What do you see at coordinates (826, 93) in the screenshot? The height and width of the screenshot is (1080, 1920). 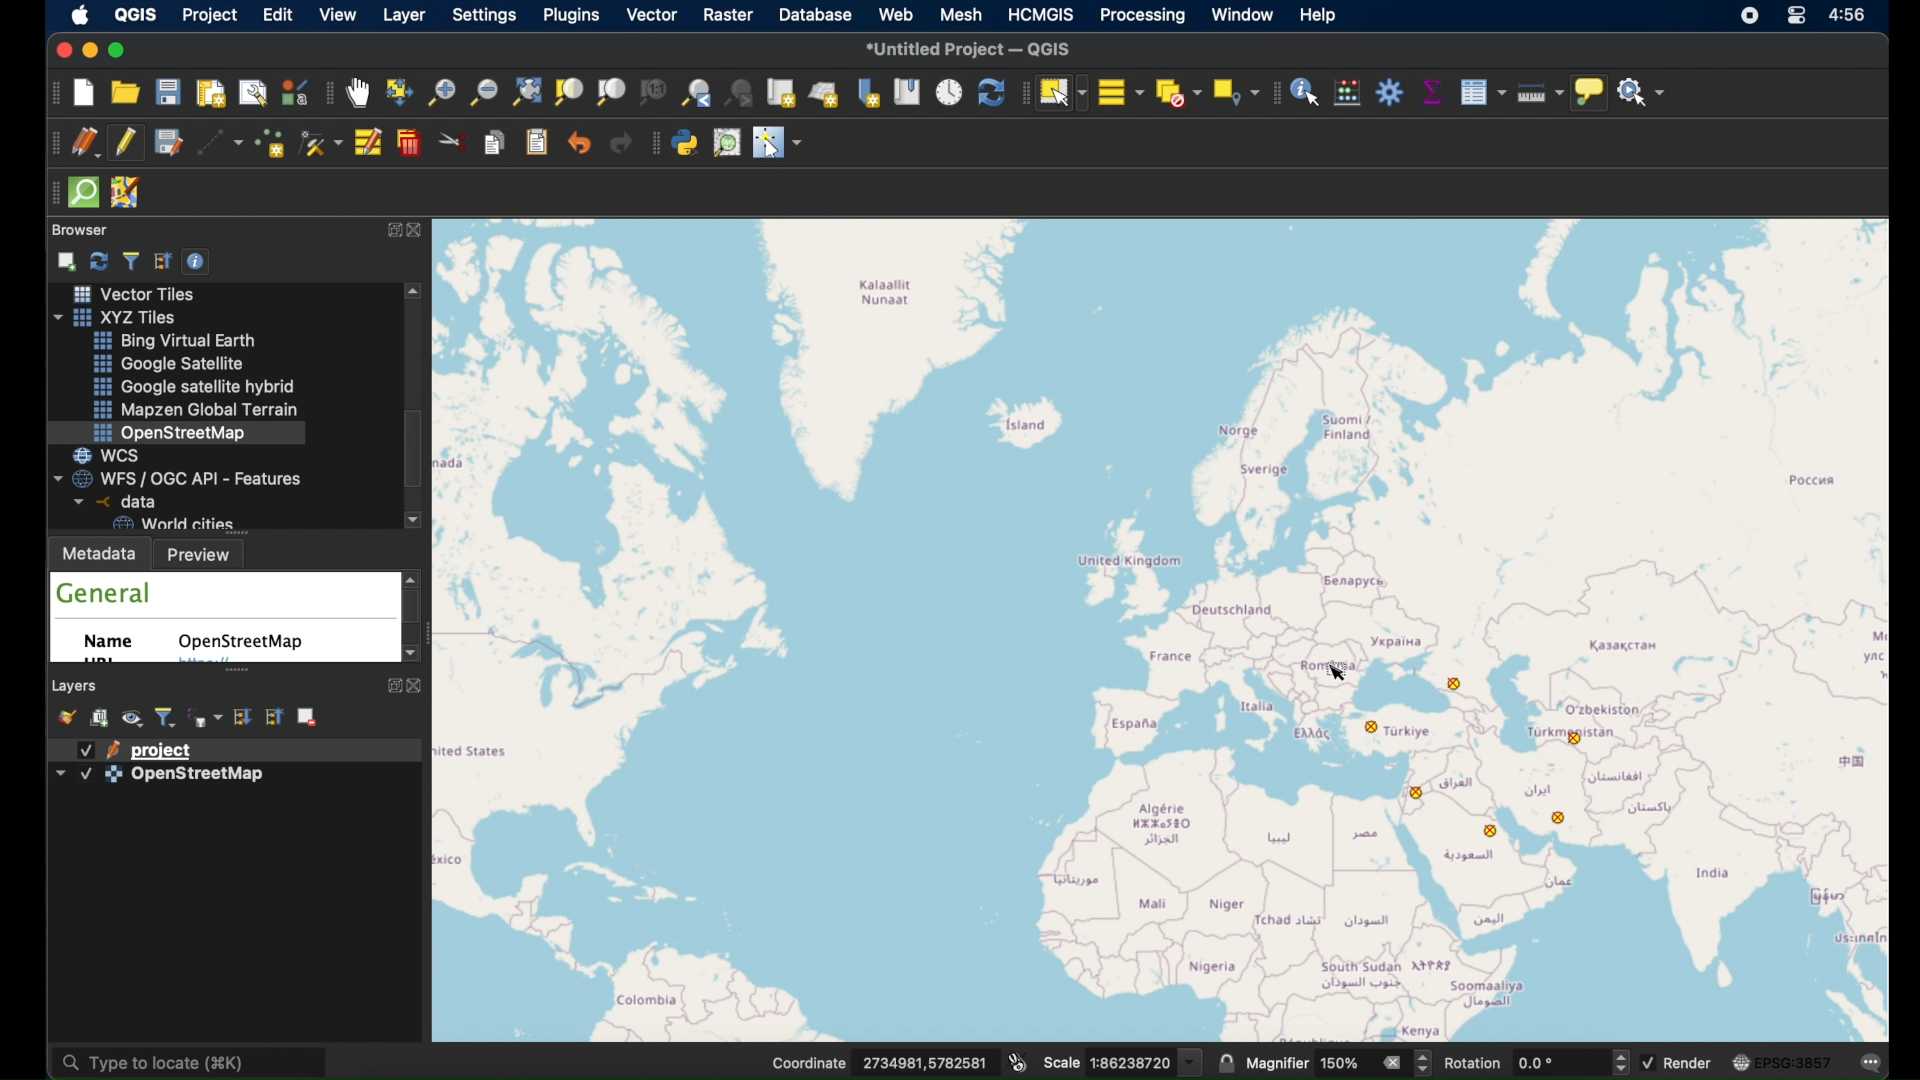 I see `new 3d map view` at bounding box center [826, 93].